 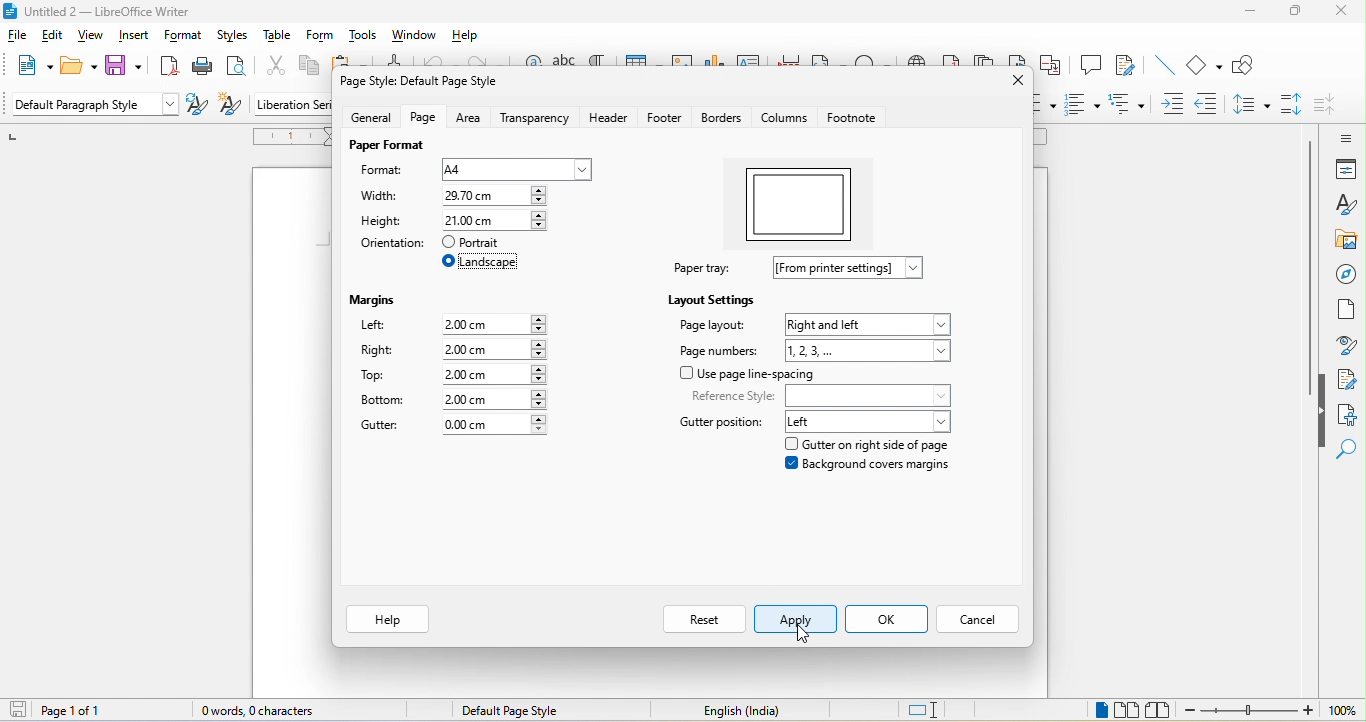 I want to click on close, so click(x=1340, y=12).